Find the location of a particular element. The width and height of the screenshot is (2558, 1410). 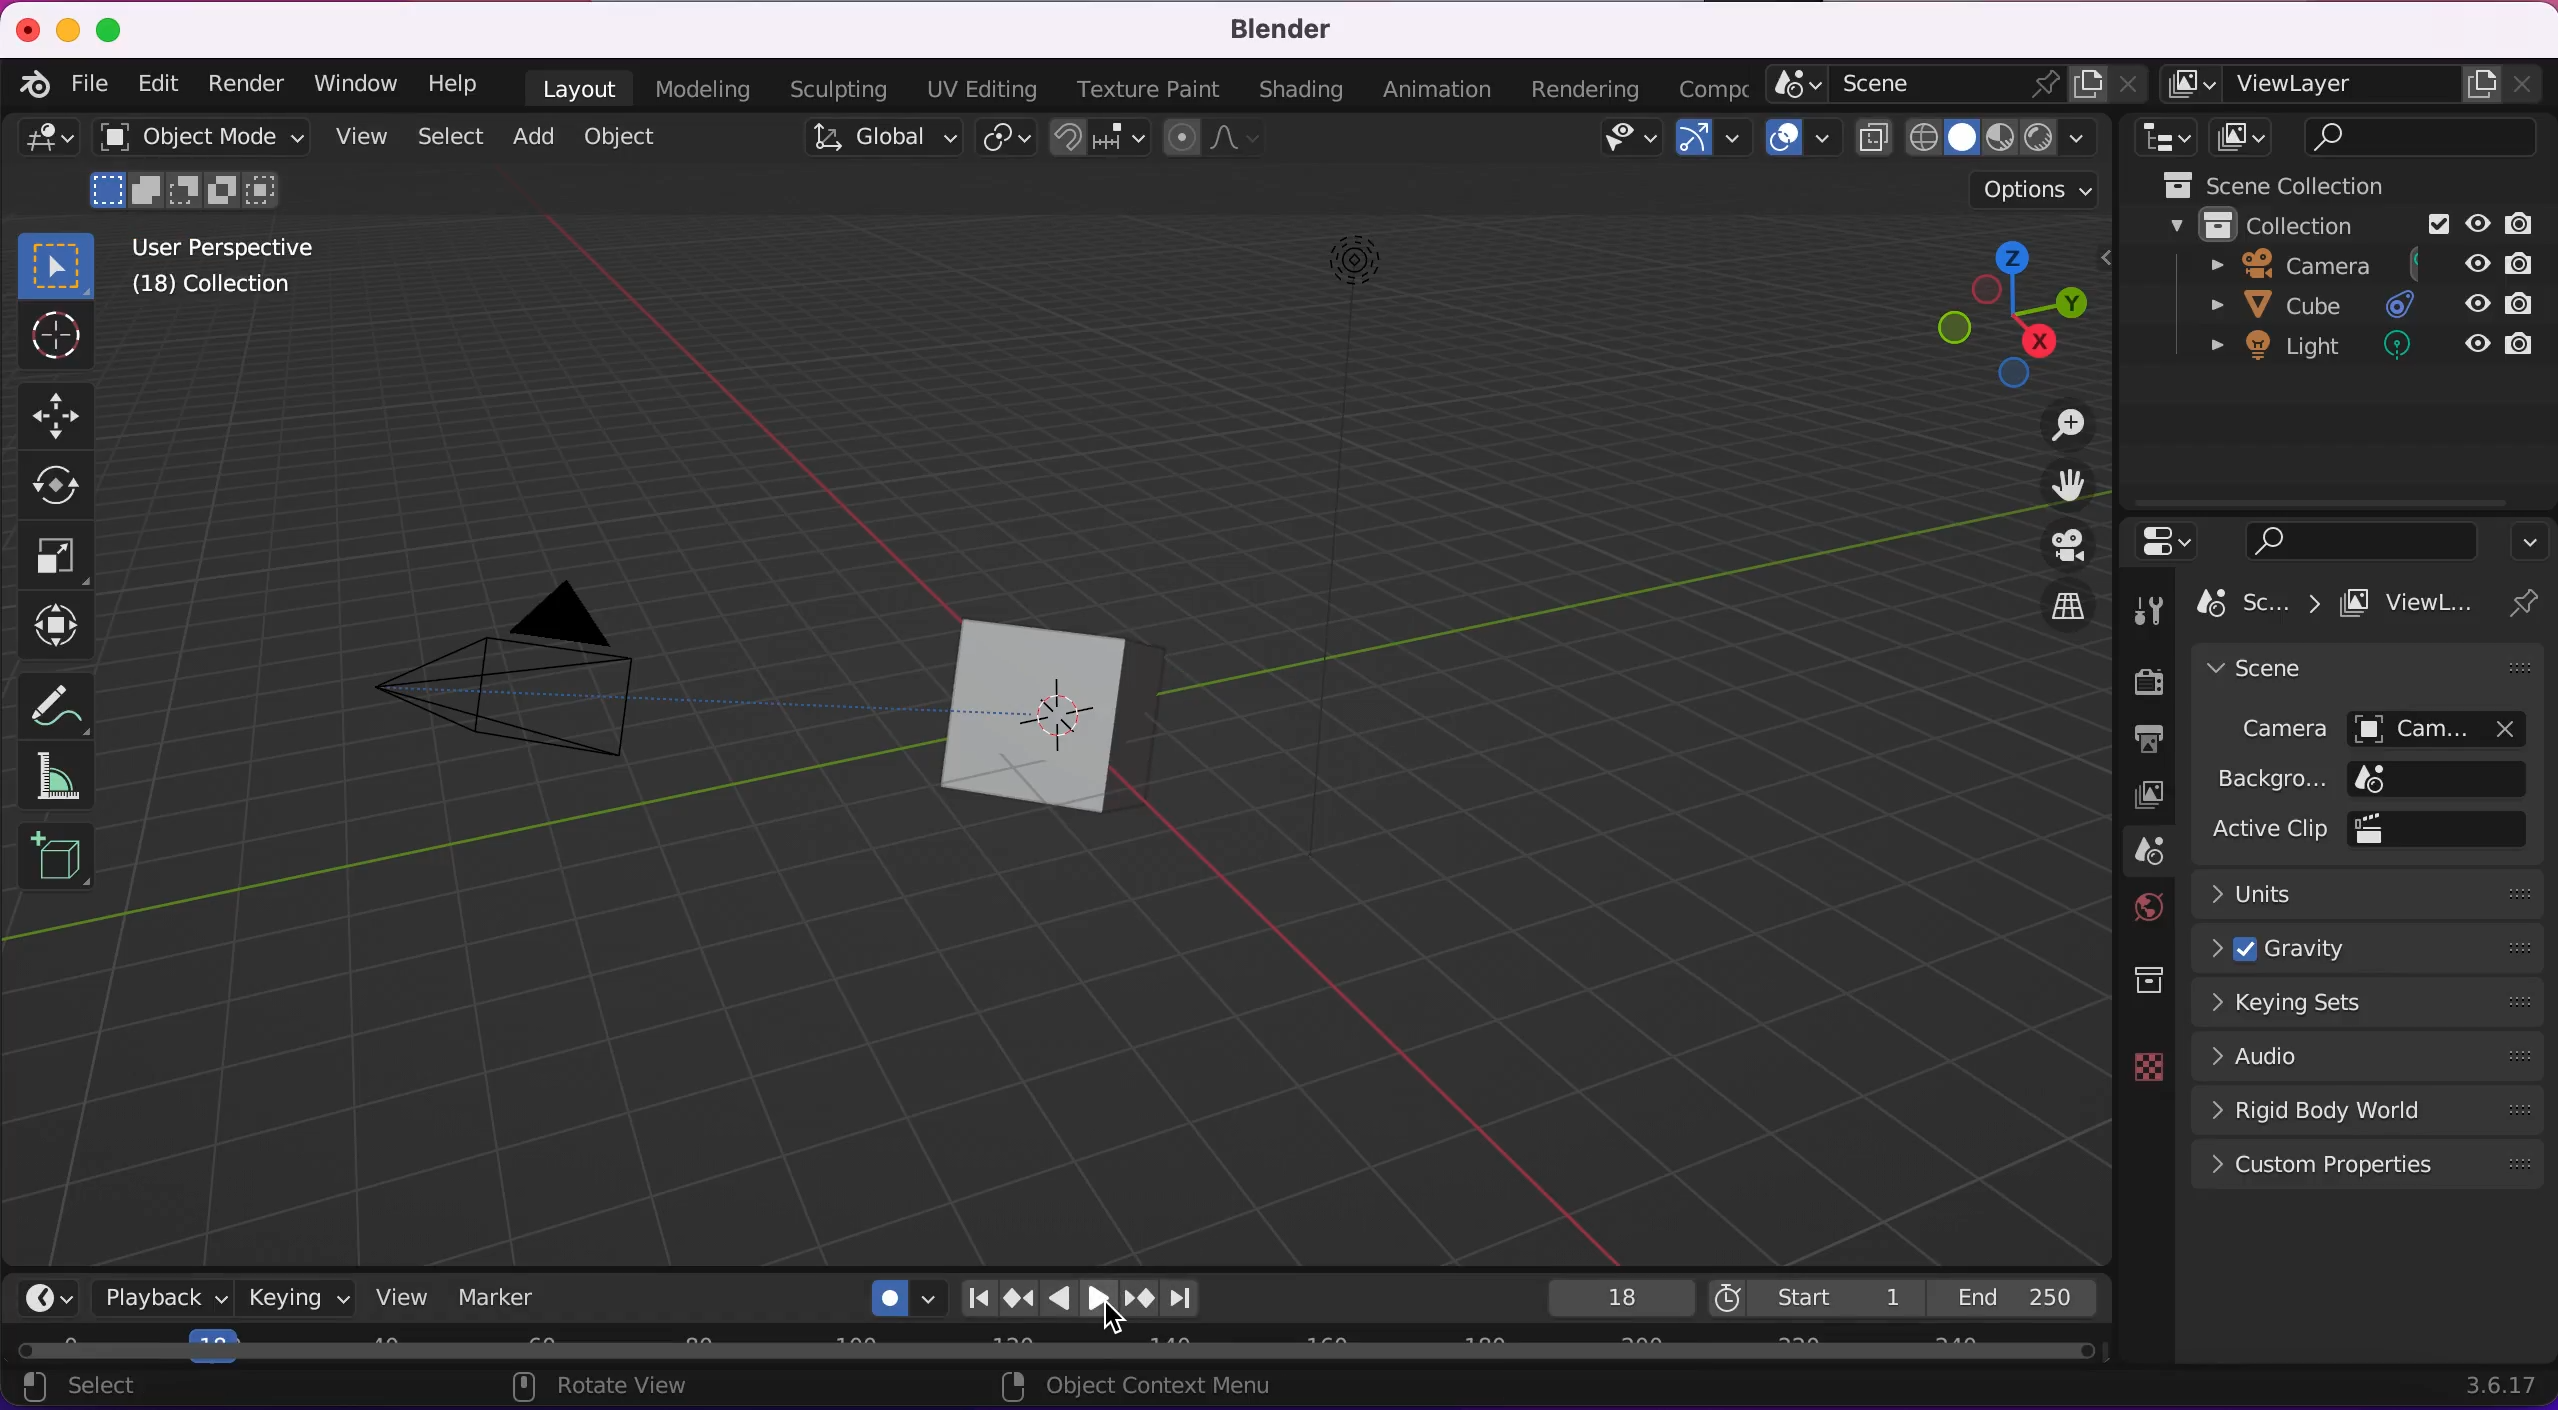

select is located at coordinates (90, 1389).